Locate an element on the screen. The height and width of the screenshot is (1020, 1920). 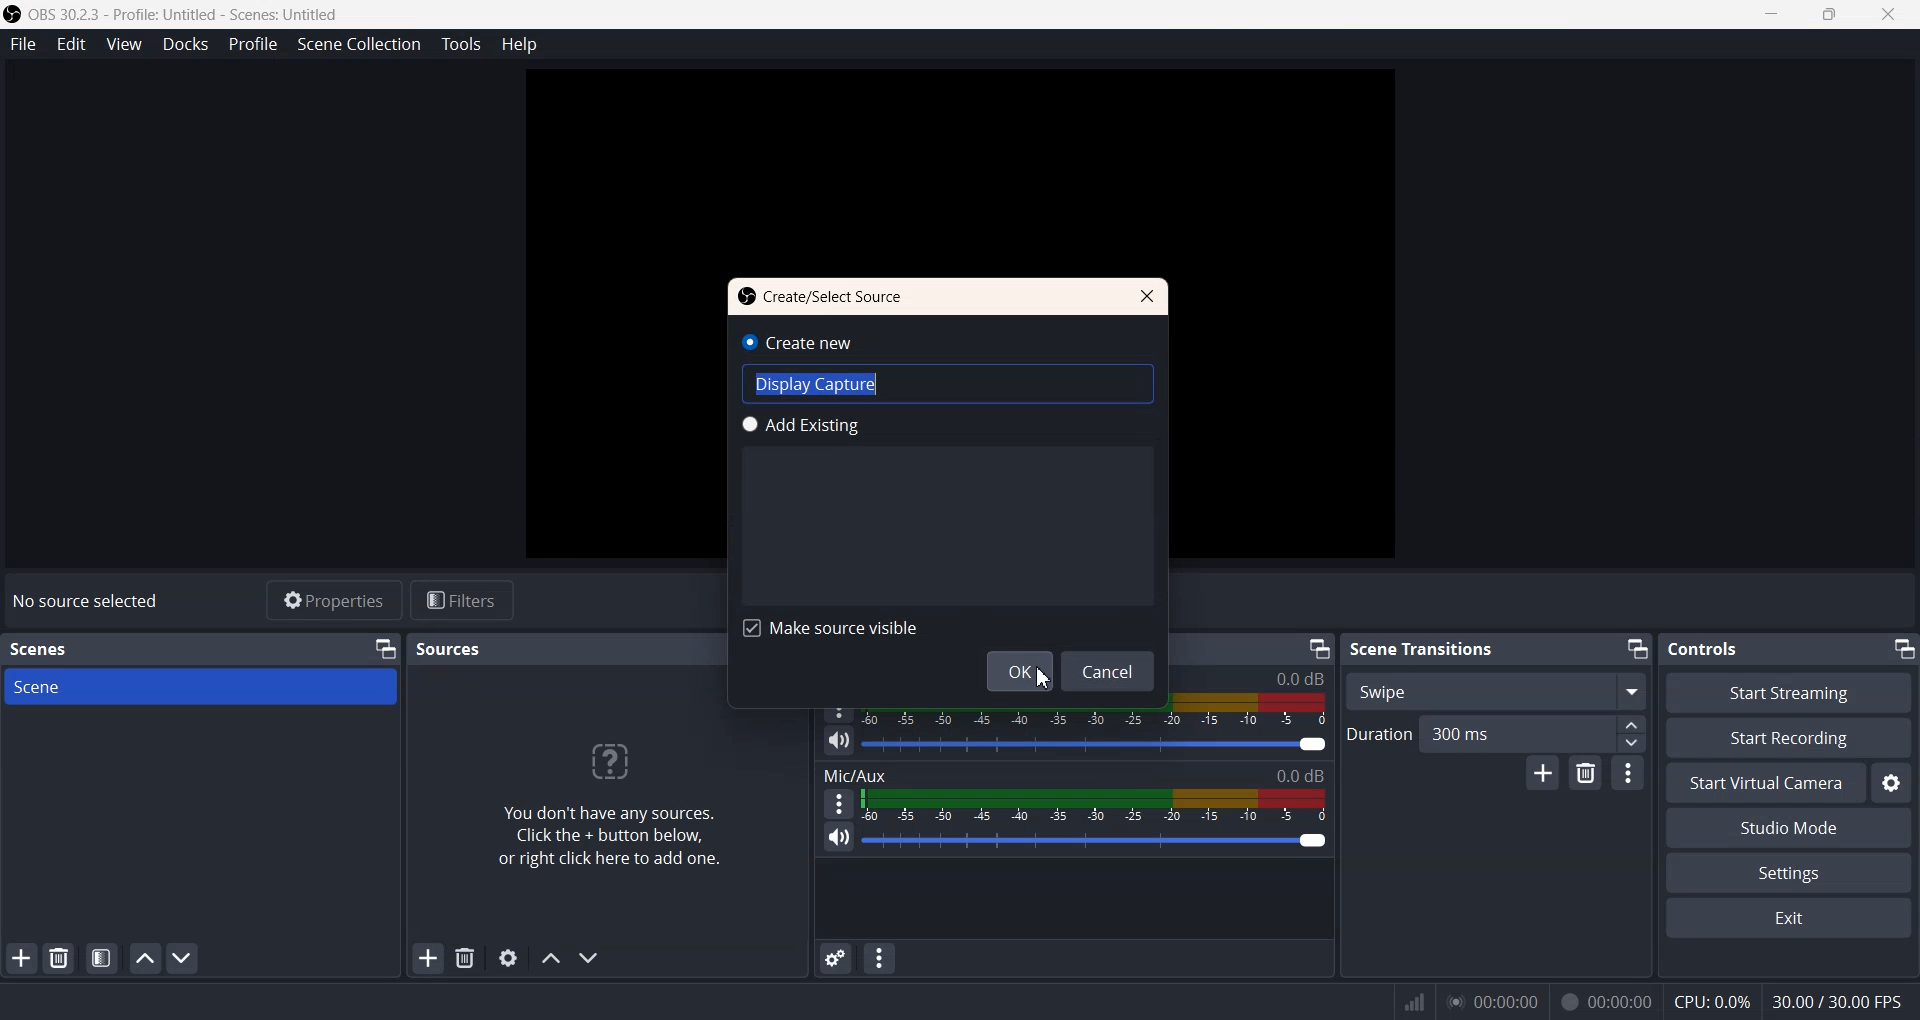
Help is located at coordinates (519, 44).